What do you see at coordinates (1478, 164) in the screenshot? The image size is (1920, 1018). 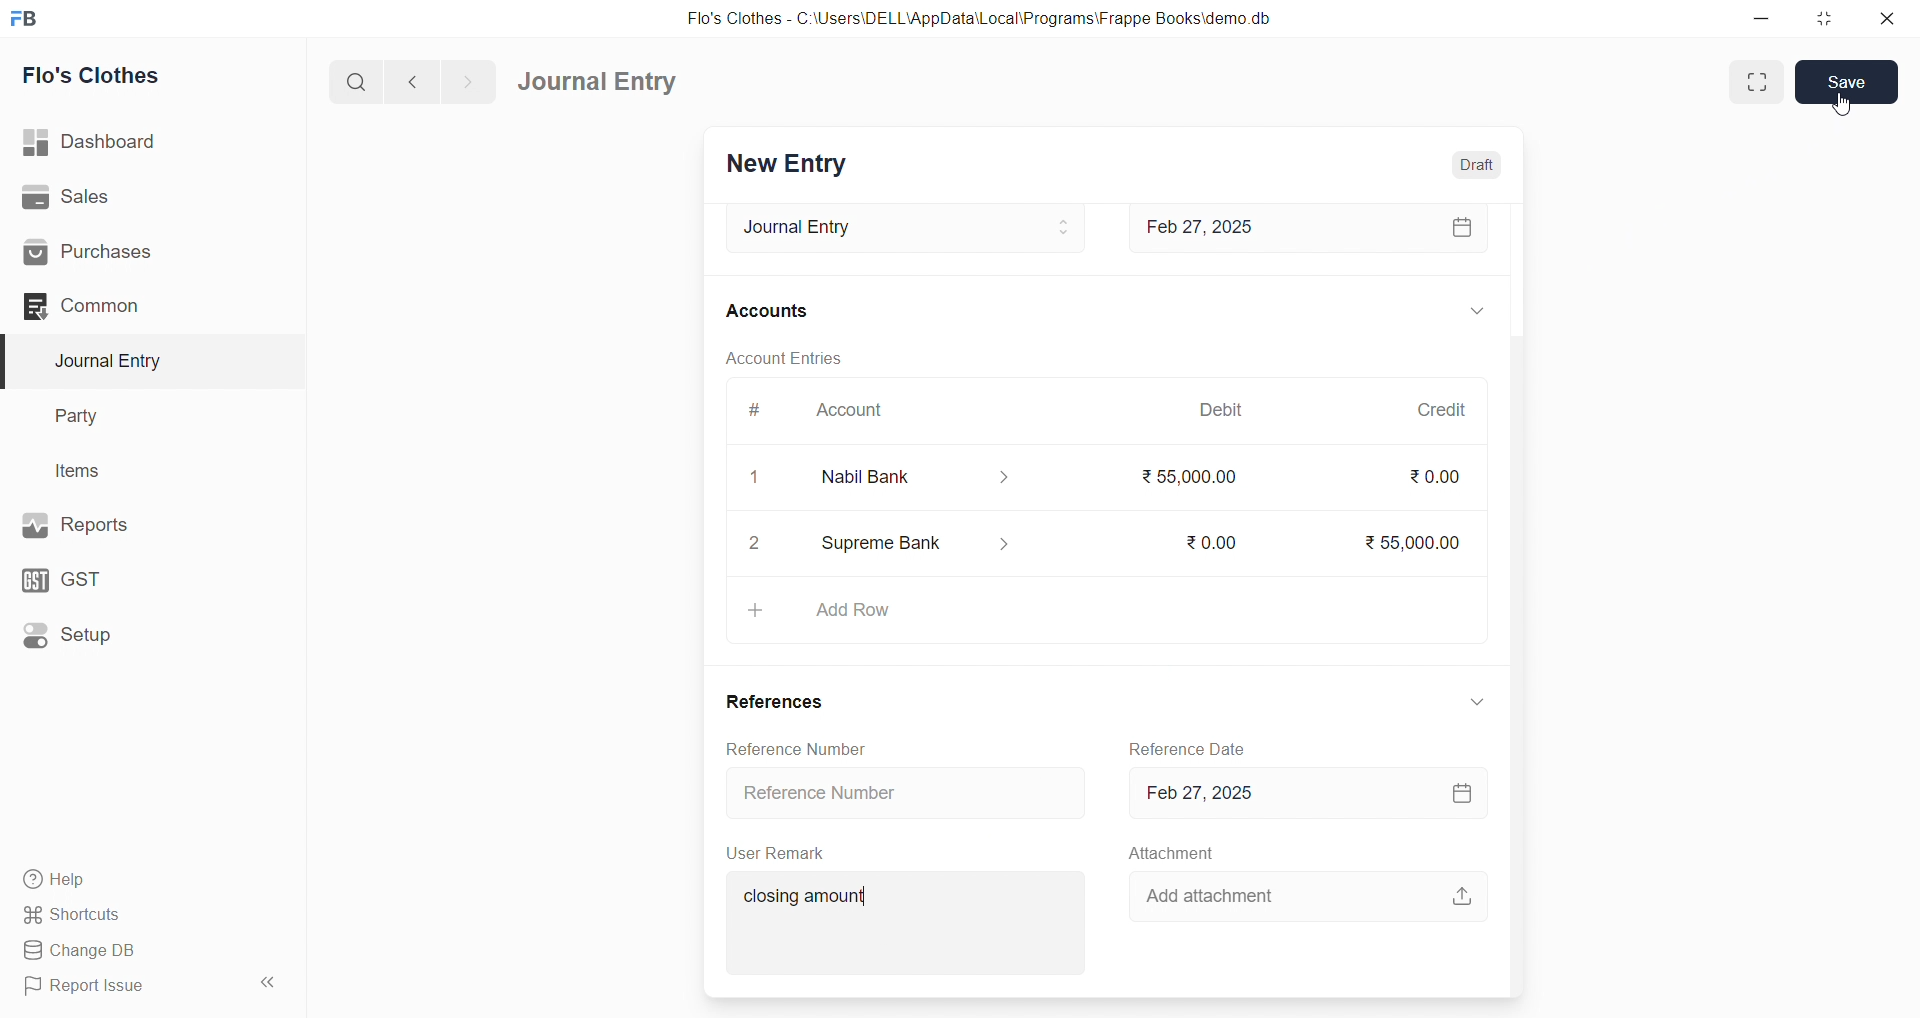 I see `Draft` at bounding box center [1478, 164].